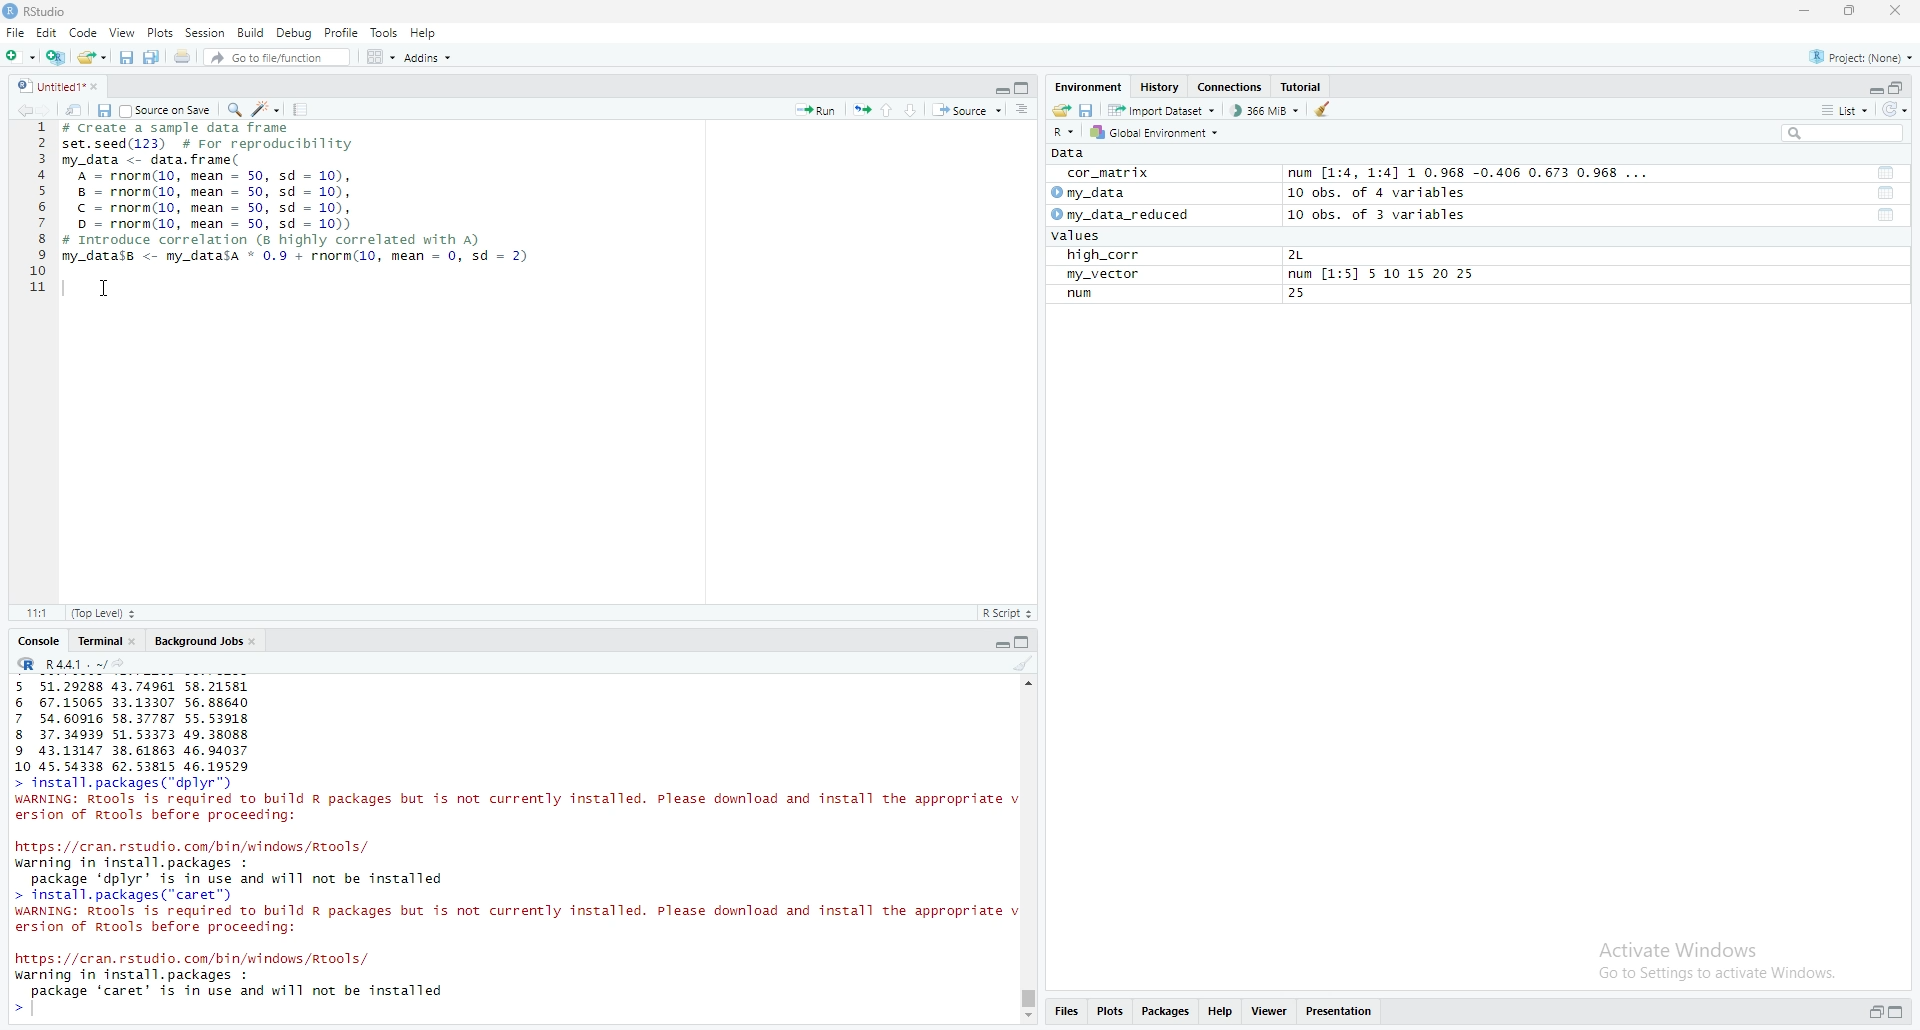 The width and height of the screenshot is (1920, 1030). Describe the element at coordinates (1024, 642) in the screenshot. I see `copy` at that location.